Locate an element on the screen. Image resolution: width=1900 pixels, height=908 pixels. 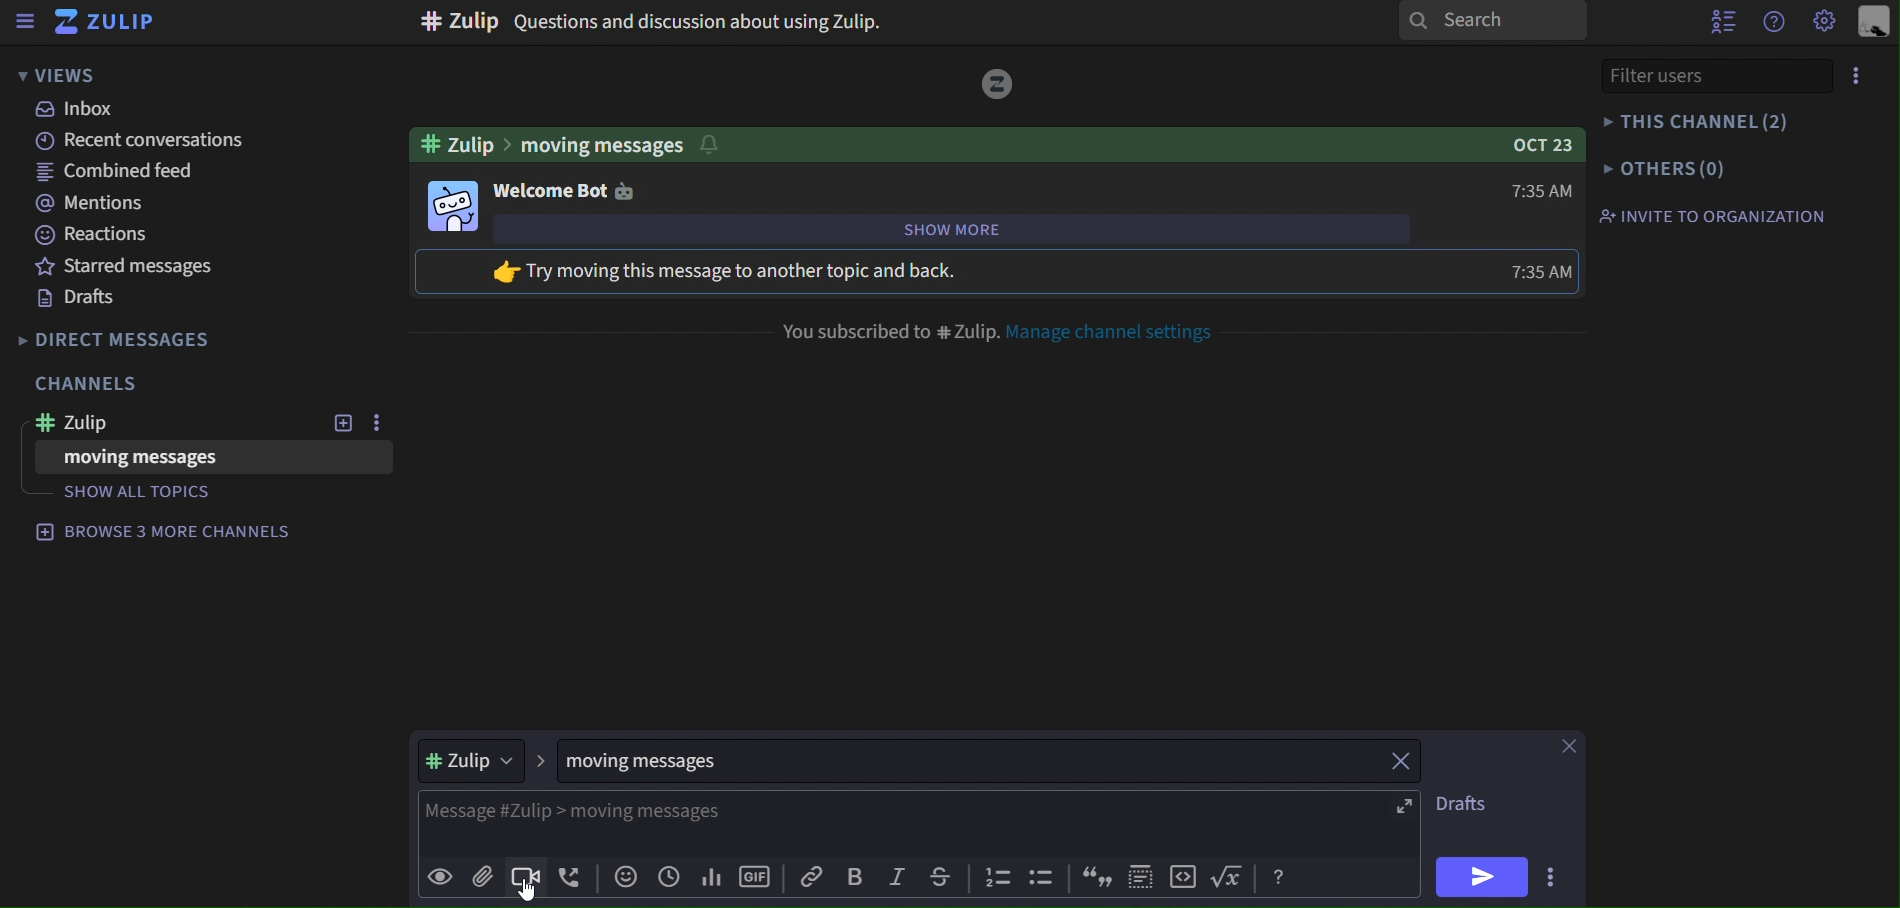
# Zulip Questions and discussion about using Zulip. is located at coordinates (650, 25).